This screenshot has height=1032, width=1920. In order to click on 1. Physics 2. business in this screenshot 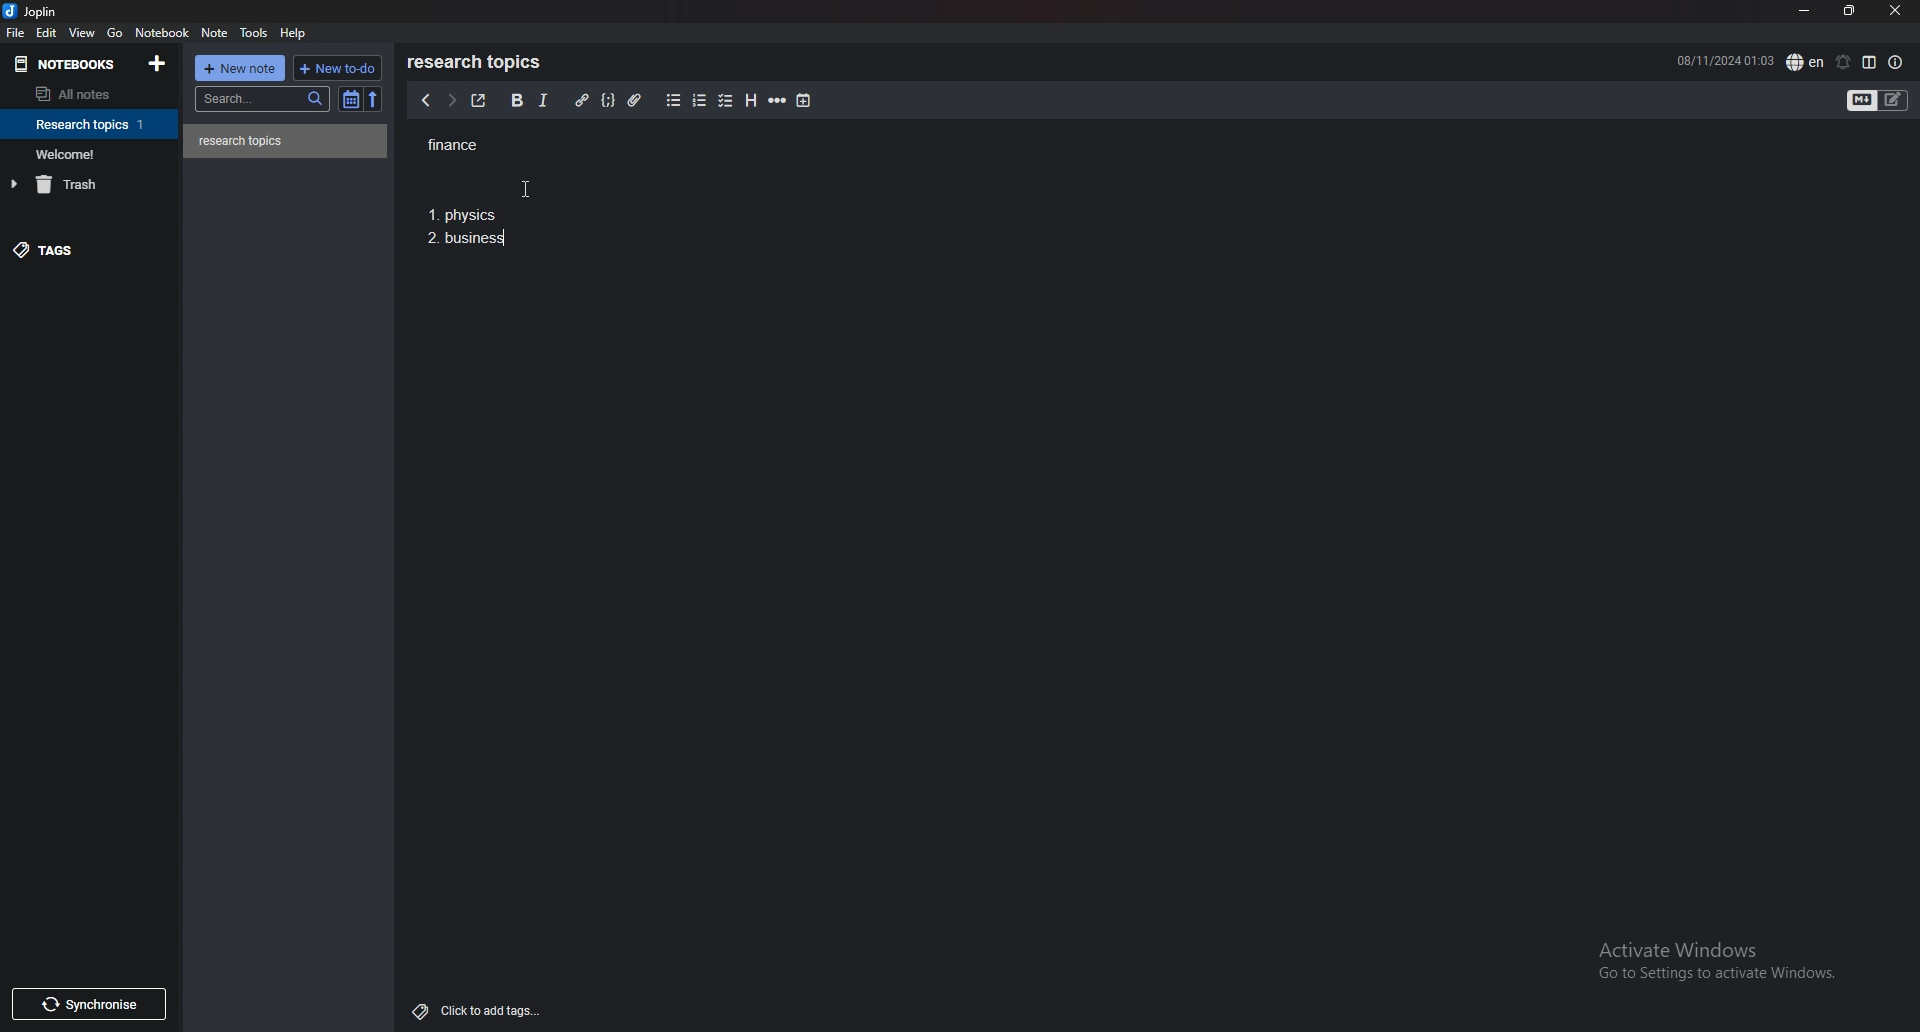, I will do `click(464, 232)`.